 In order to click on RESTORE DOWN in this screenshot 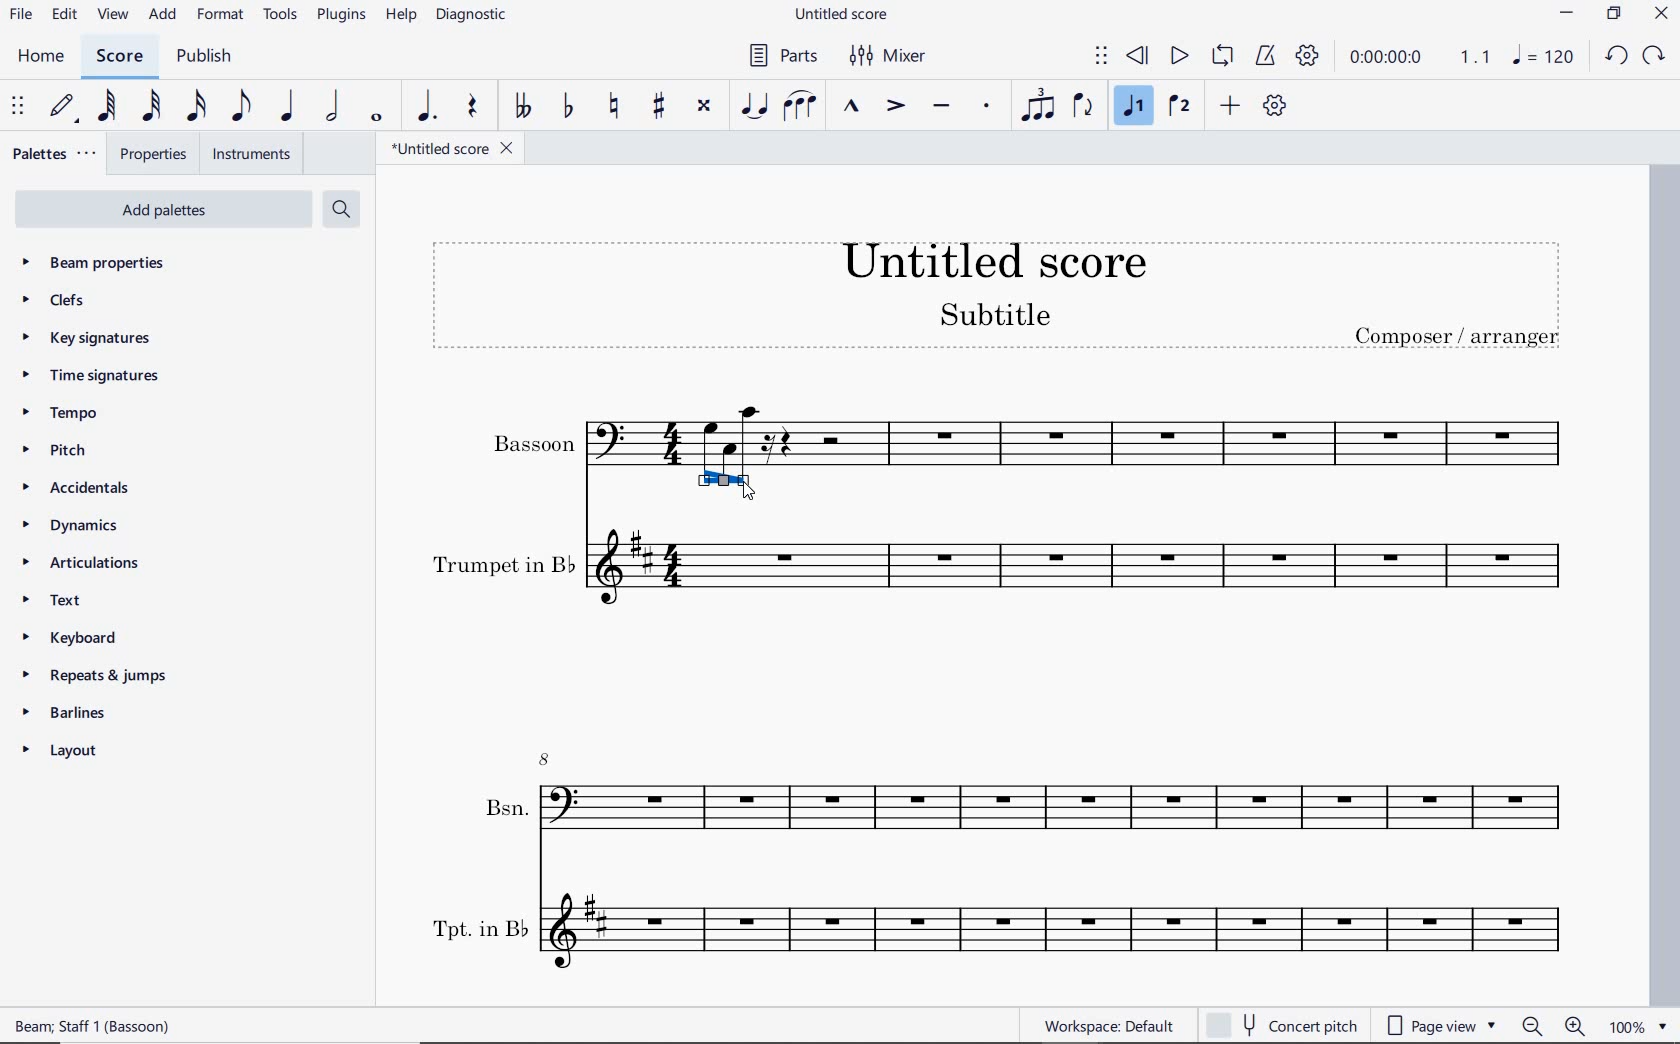, I will do `click(1613, 13)`.